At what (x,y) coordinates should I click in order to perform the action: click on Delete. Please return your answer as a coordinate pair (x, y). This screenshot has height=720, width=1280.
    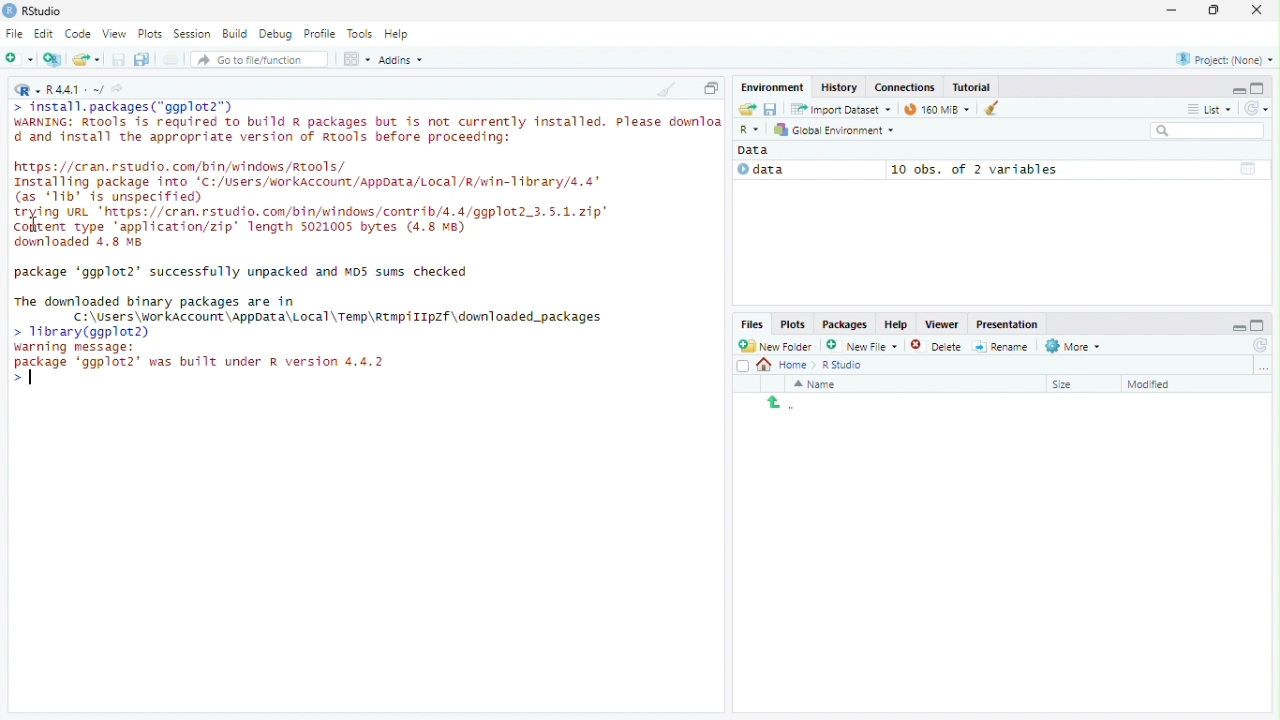
    Looking at the image, I should click on (937, 345).